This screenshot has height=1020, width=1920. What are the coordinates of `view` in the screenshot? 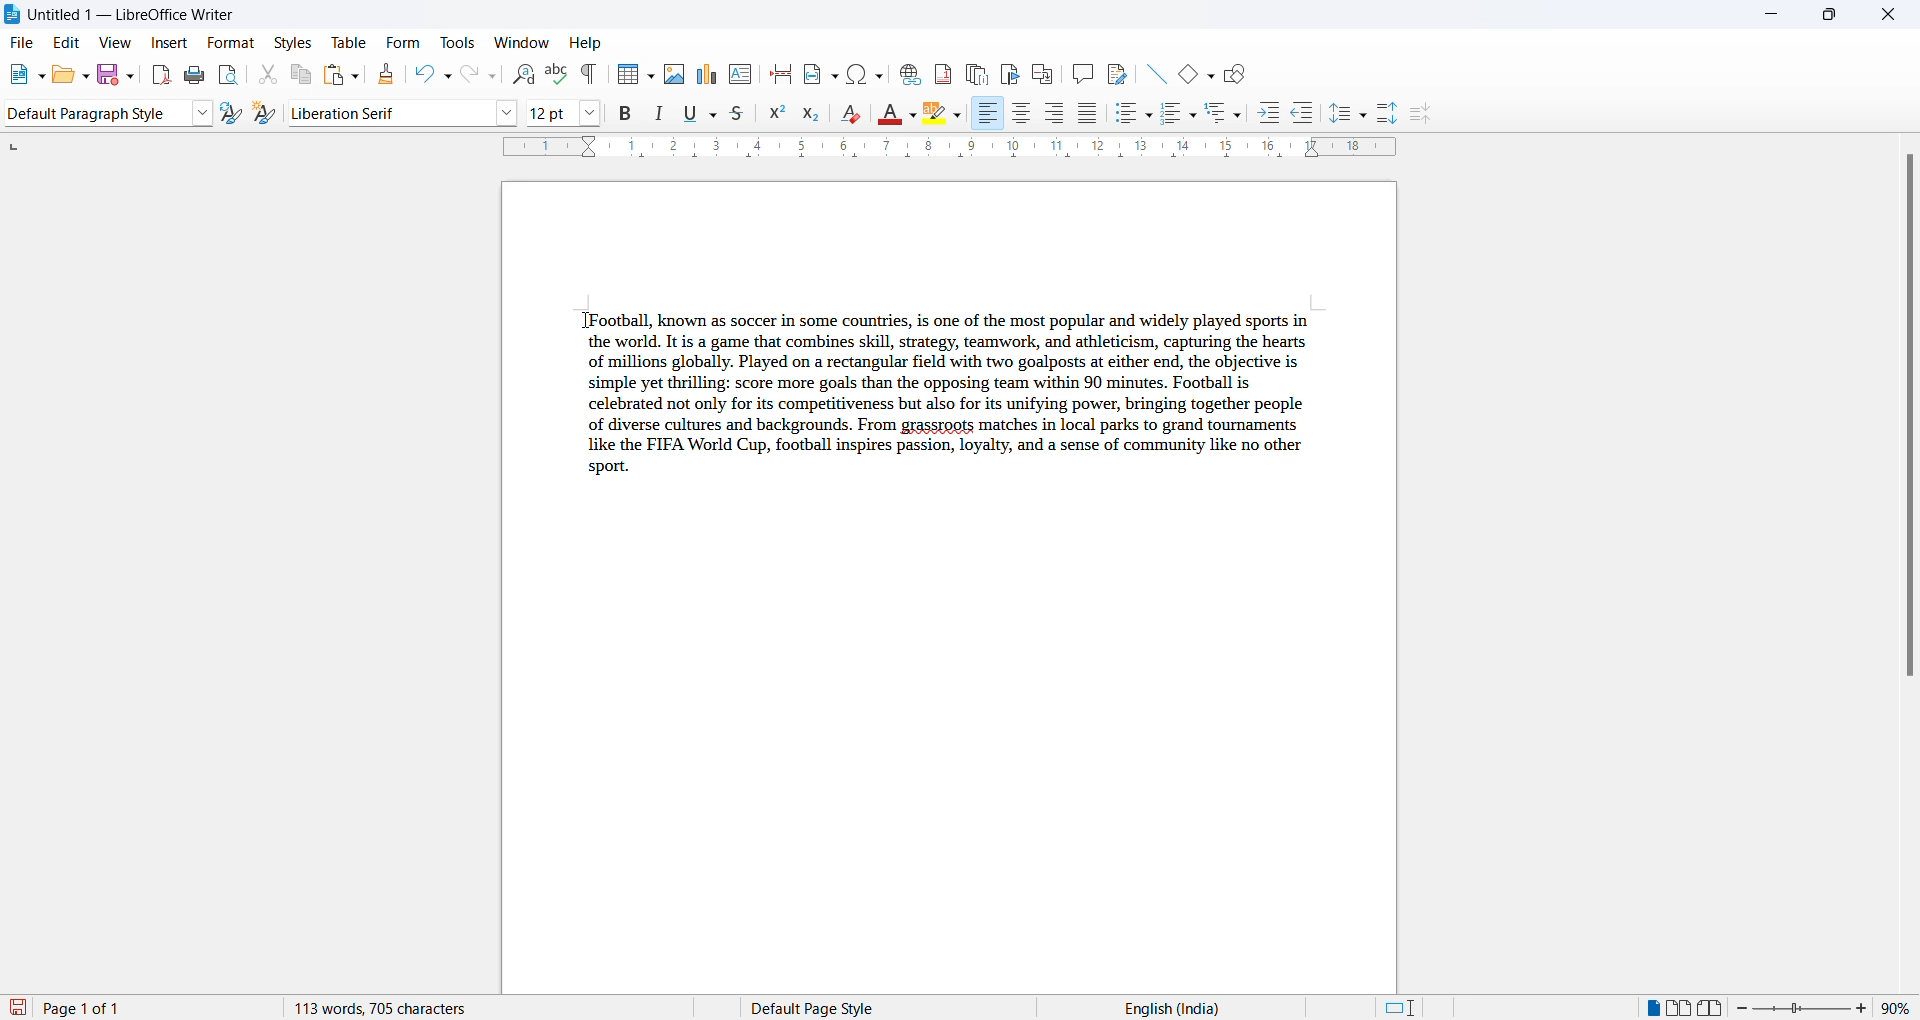 It's located at (112, 42).